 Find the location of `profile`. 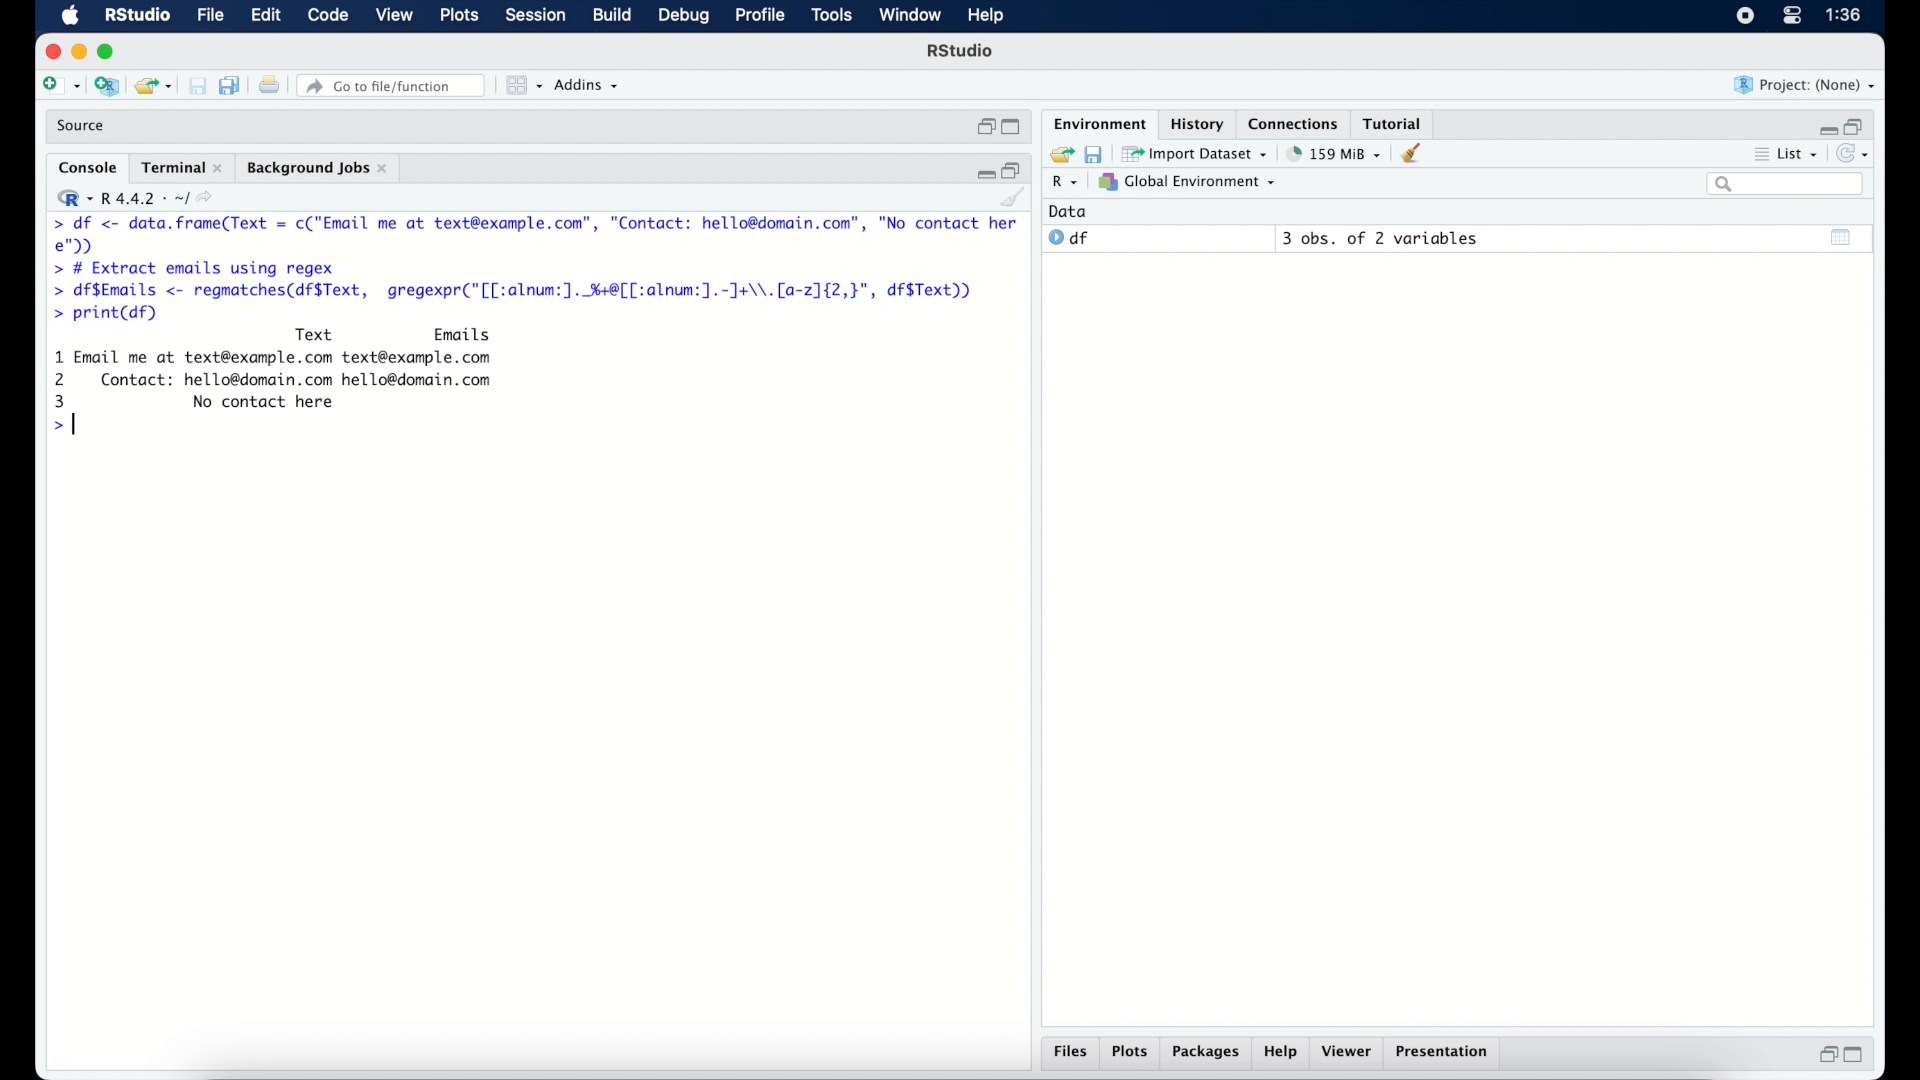

profile is located at coordinates (760, 16).